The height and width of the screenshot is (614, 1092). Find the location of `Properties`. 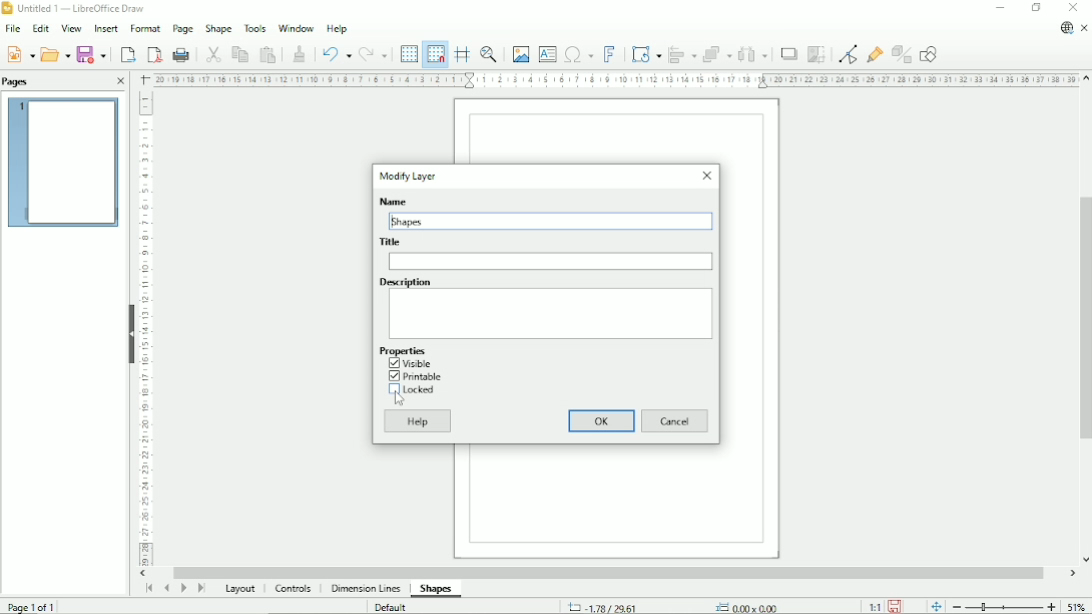

Properties is located at coordinates (402, 350).